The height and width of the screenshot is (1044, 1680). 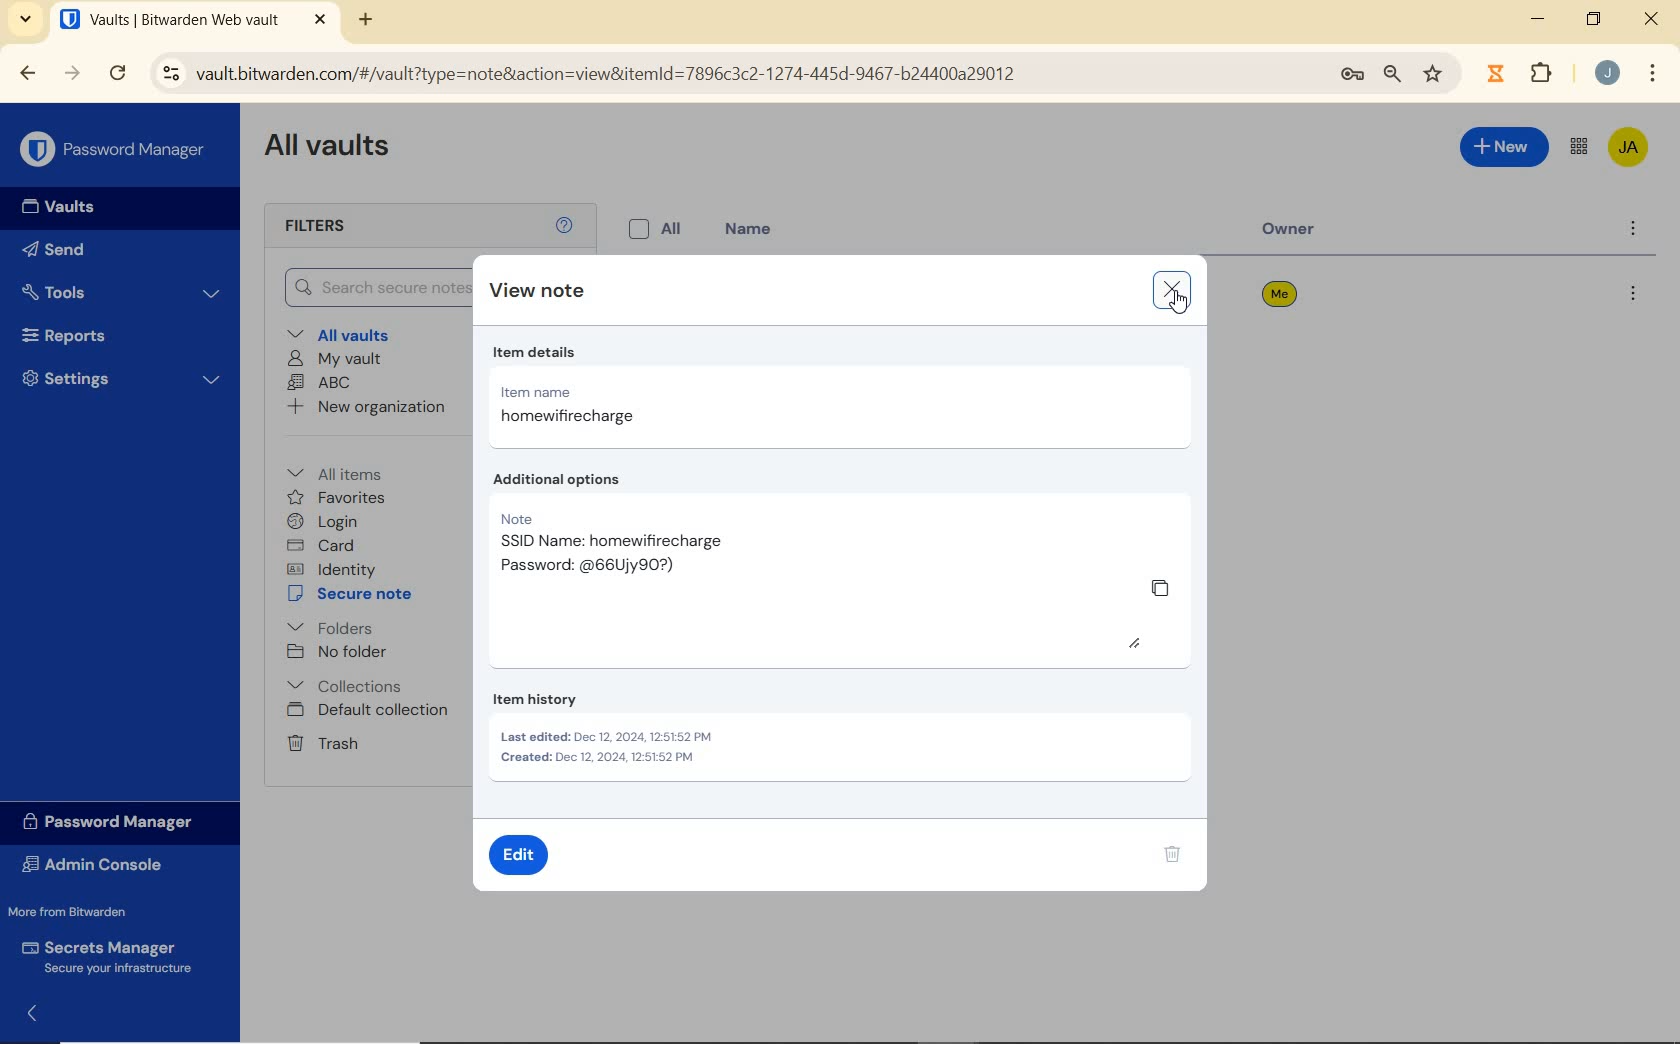 I want to click on Password Manager, so click(x=117, y=823).